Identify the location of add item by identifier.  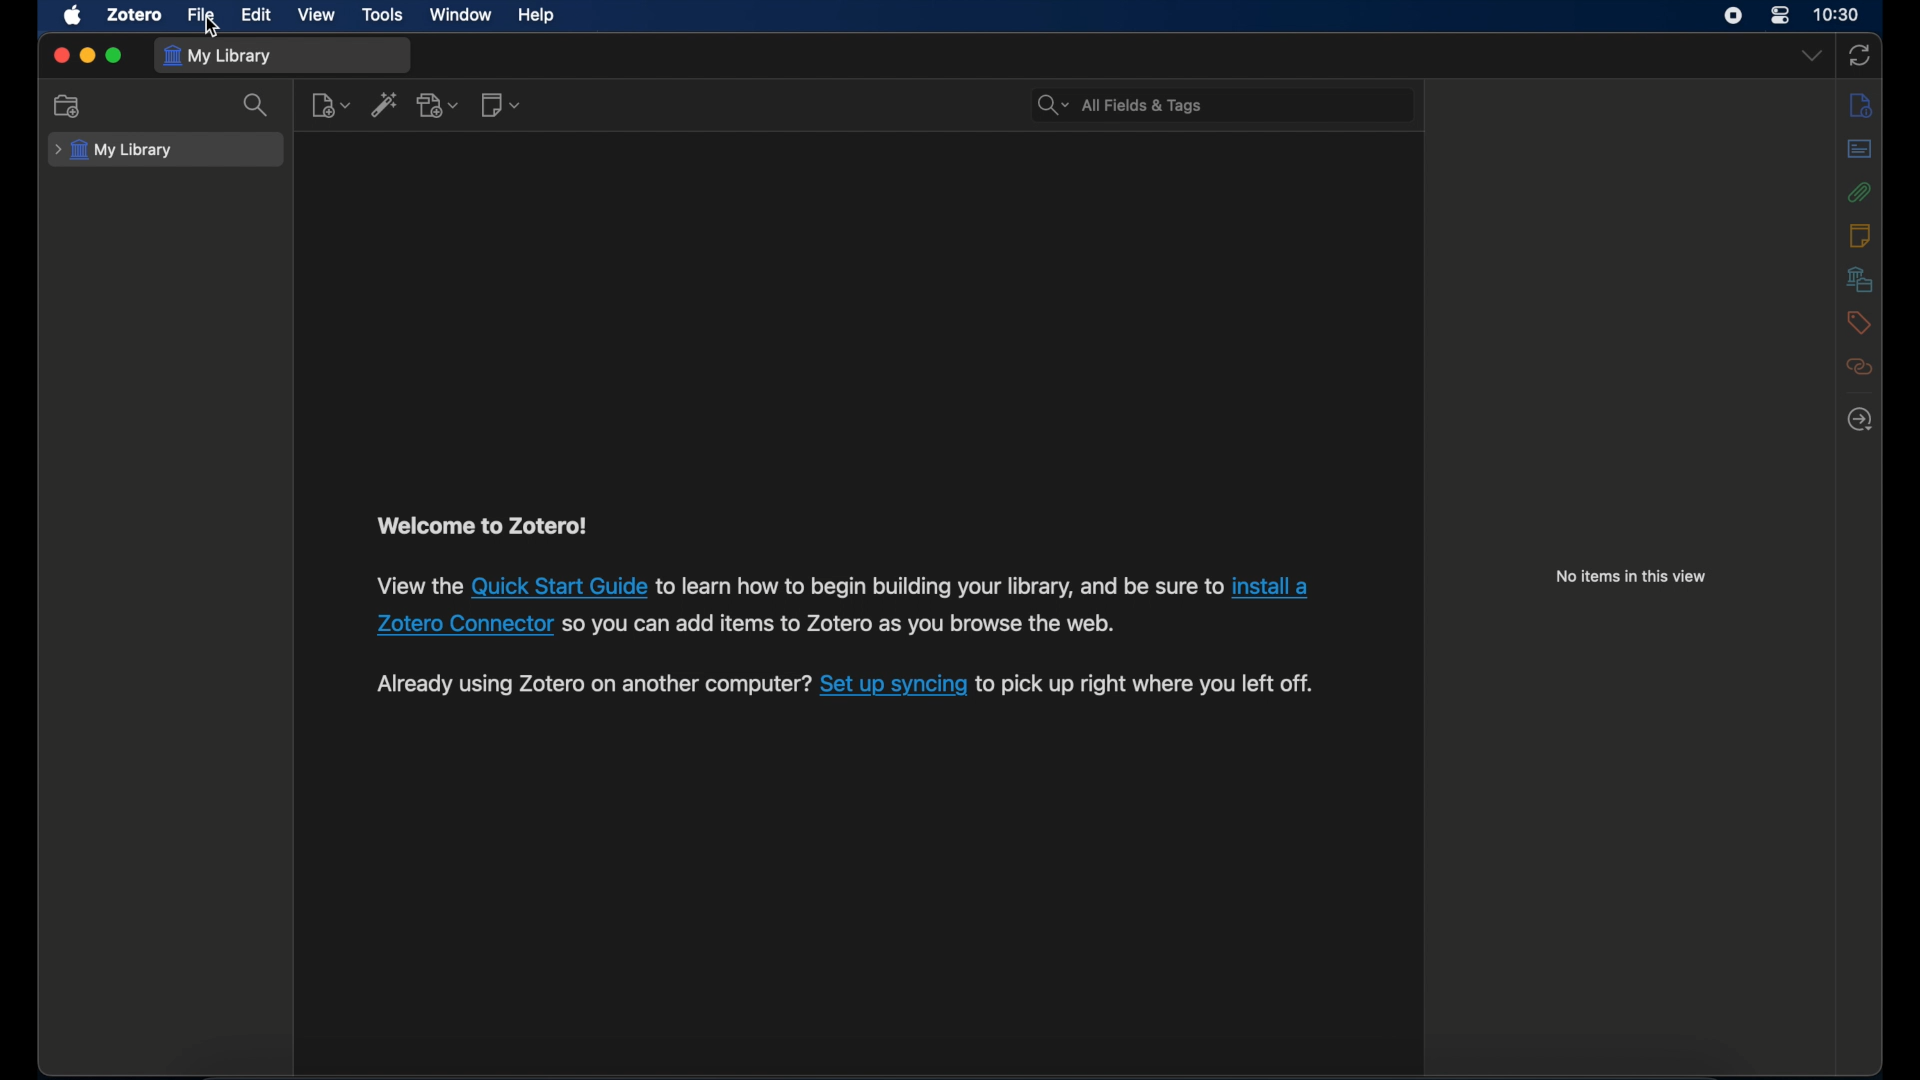
(385, 104).